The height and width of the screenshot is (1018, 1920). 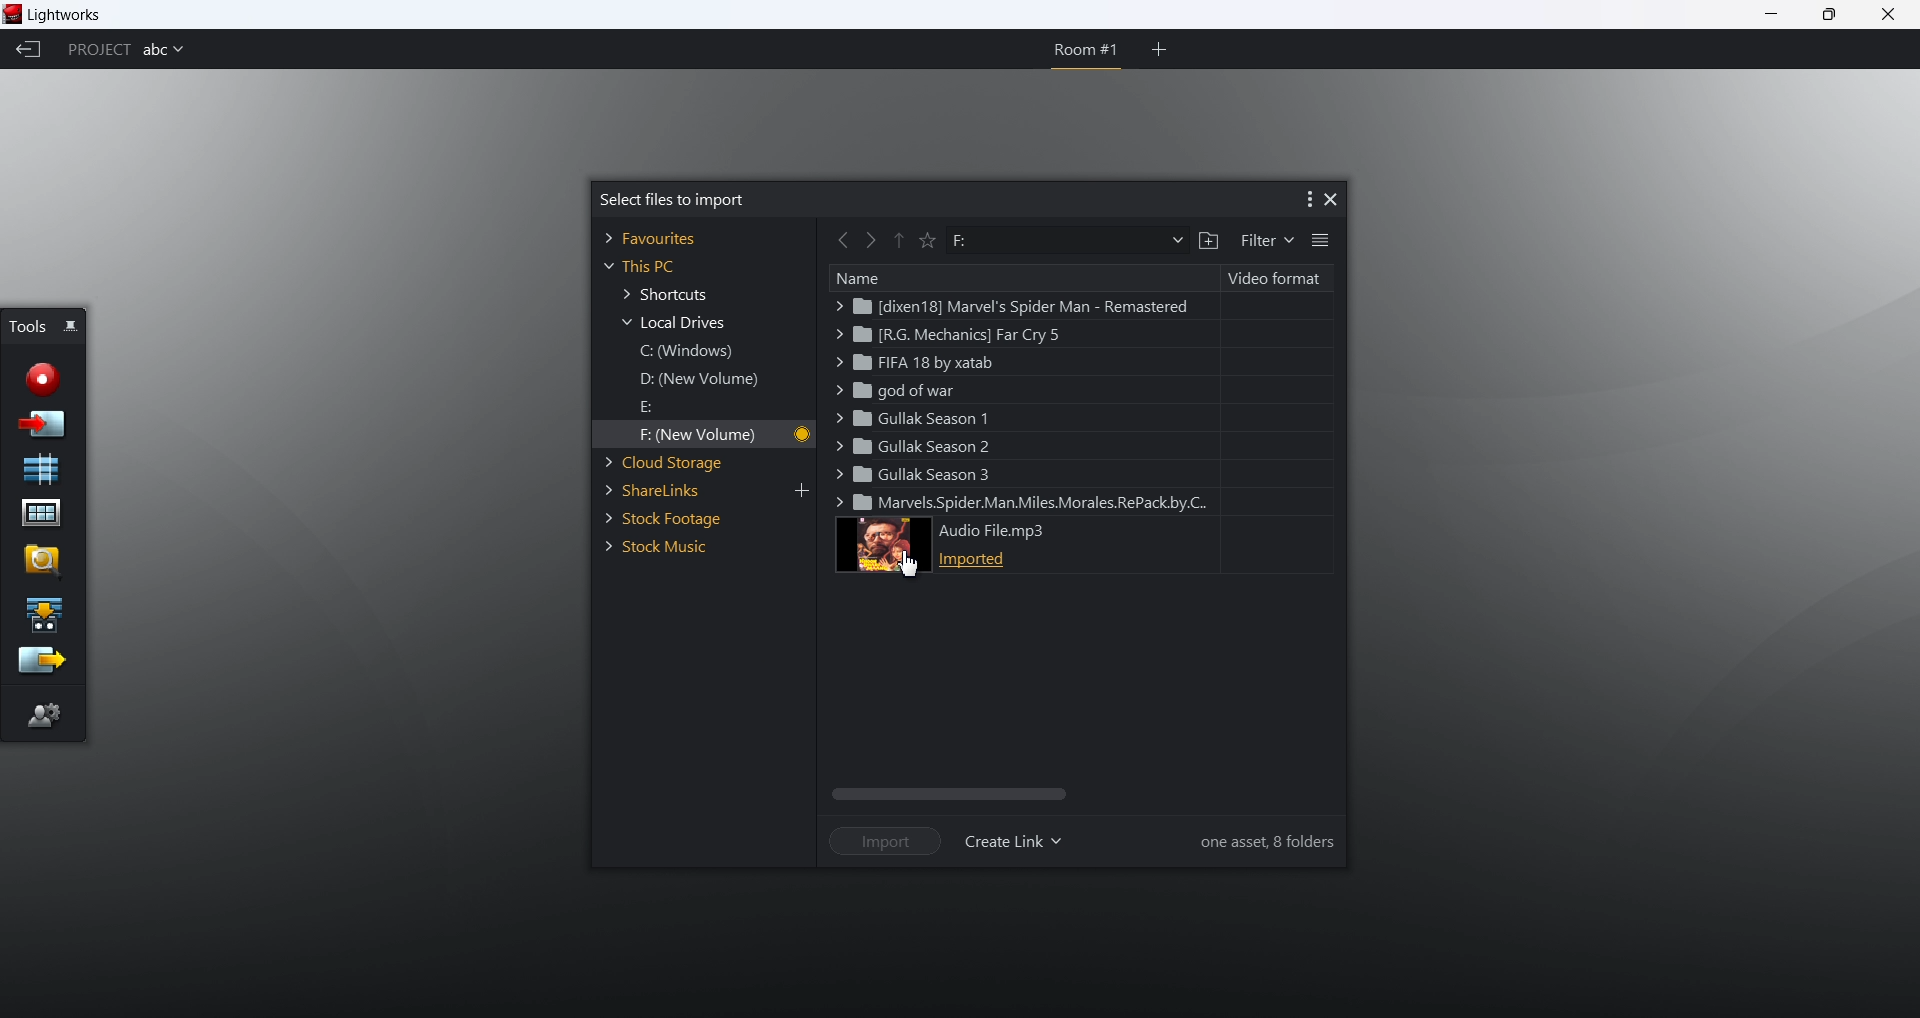 What do you see at coordinates (912, 420) in the screenshot?
I see `gullak season 1` at bounding box center [912, 420].